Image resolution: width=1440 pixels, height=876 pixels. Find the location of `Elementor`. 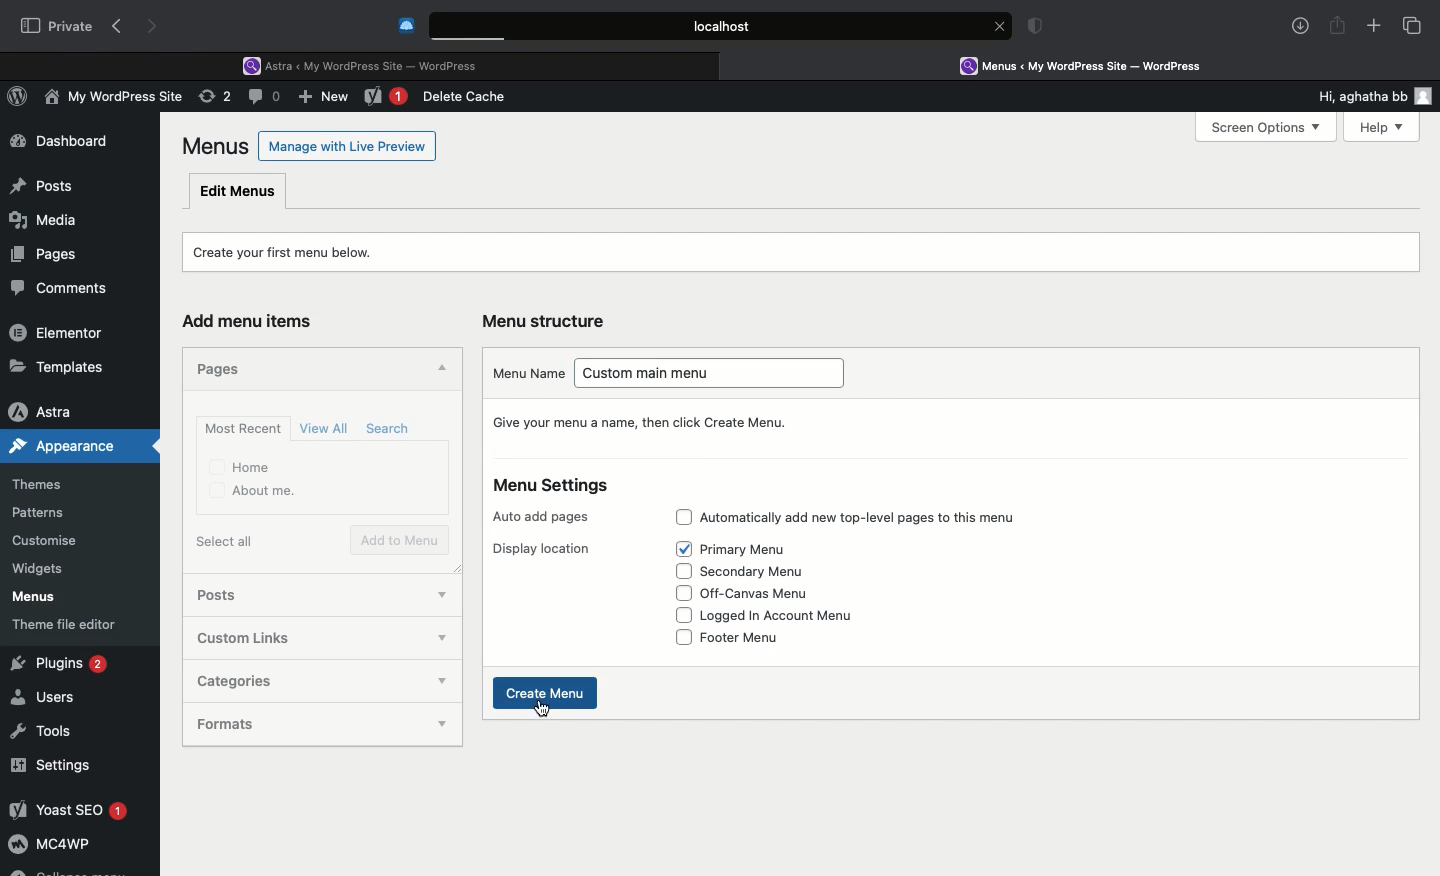

Elementor is located at coordinates (60, 332).